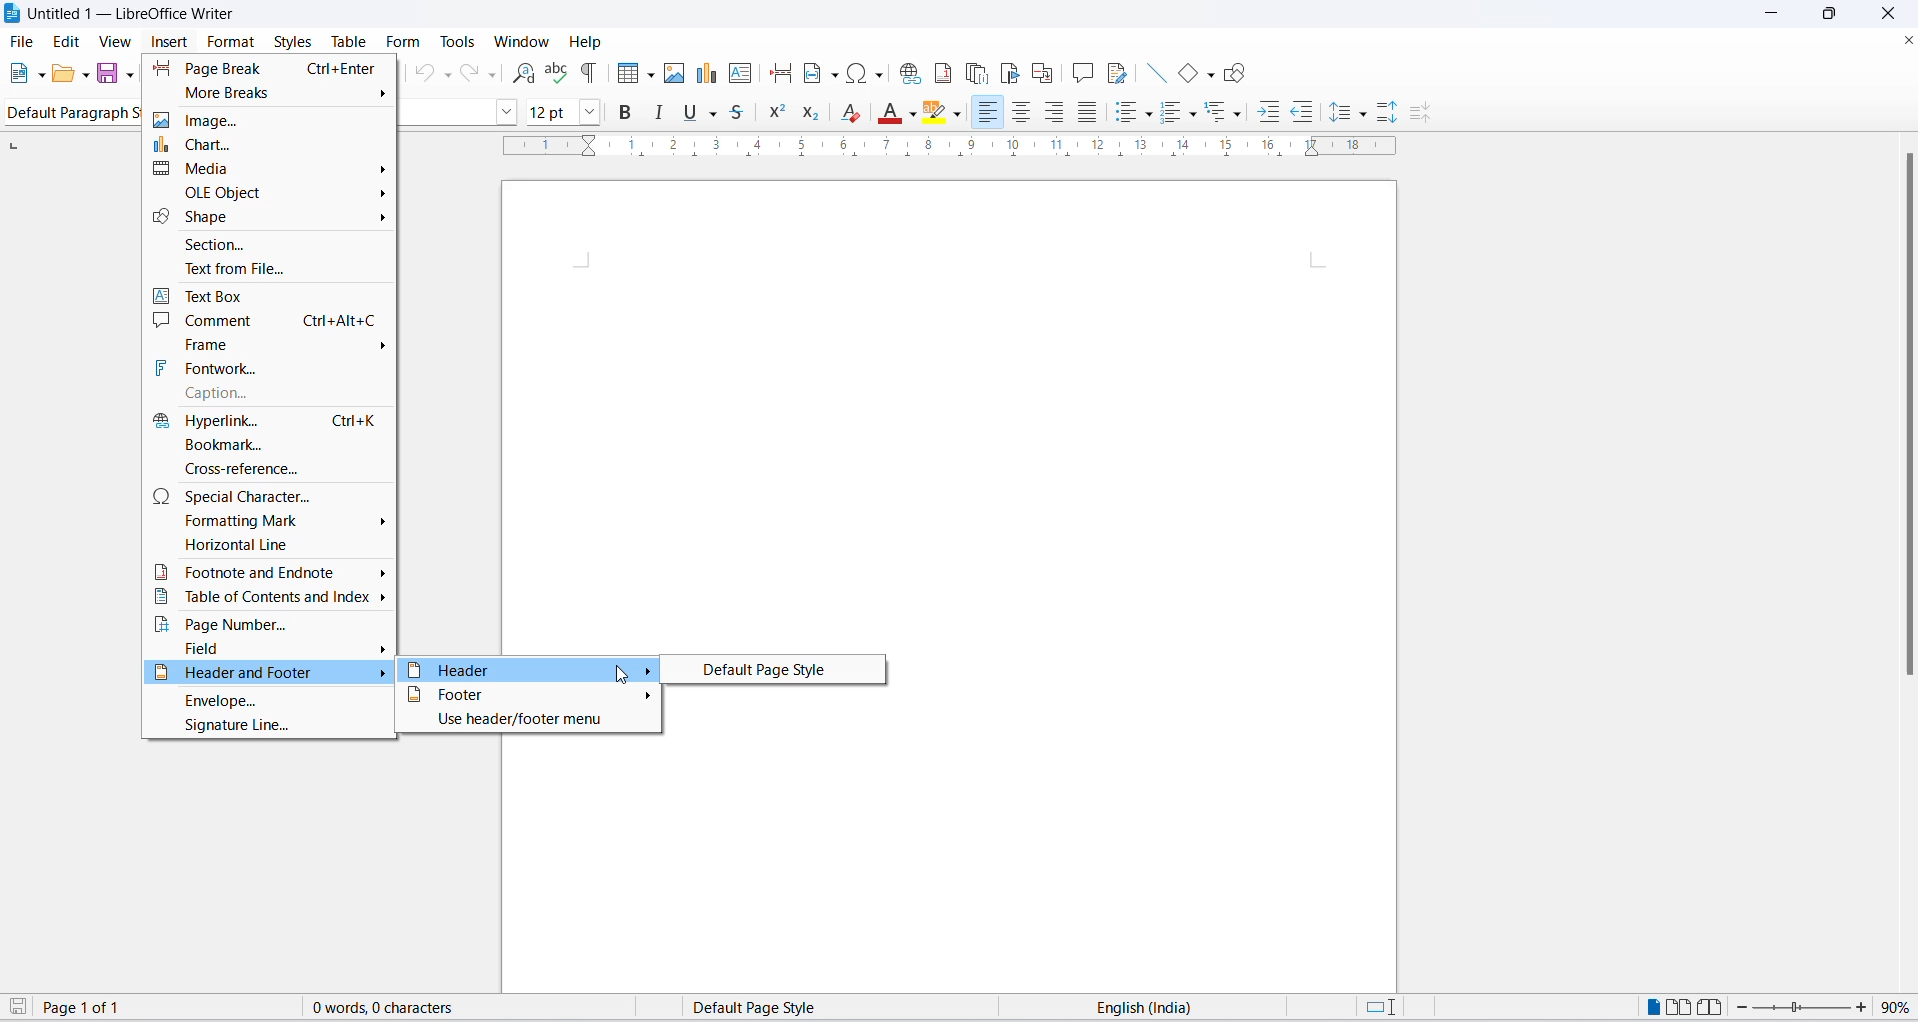 This screenshot has height=1022, width=1918. I want to click on , so click(1893, 12).